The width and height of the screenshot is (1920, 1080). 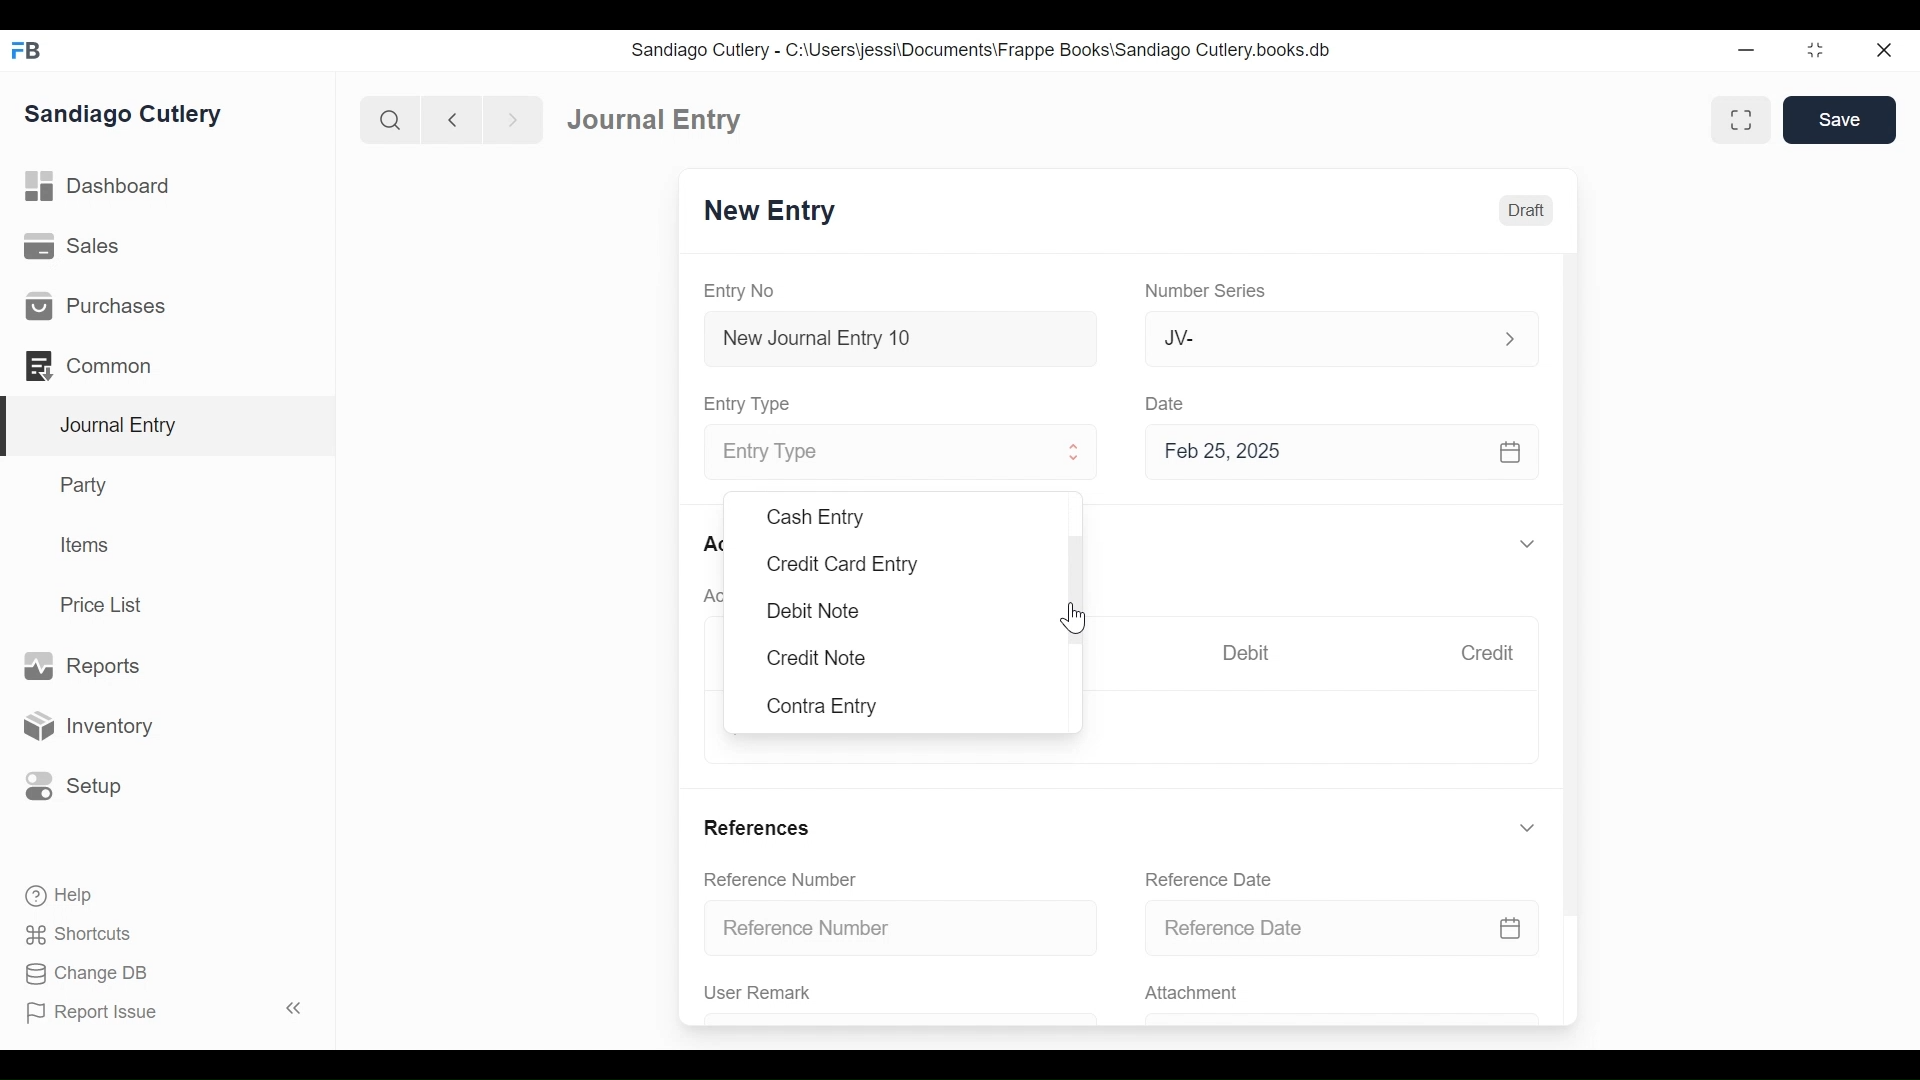 What do you see at coordinates (124, 115) in the screenshot?
I see `Sandiago Cutlery` at bounding box center [124, 115].